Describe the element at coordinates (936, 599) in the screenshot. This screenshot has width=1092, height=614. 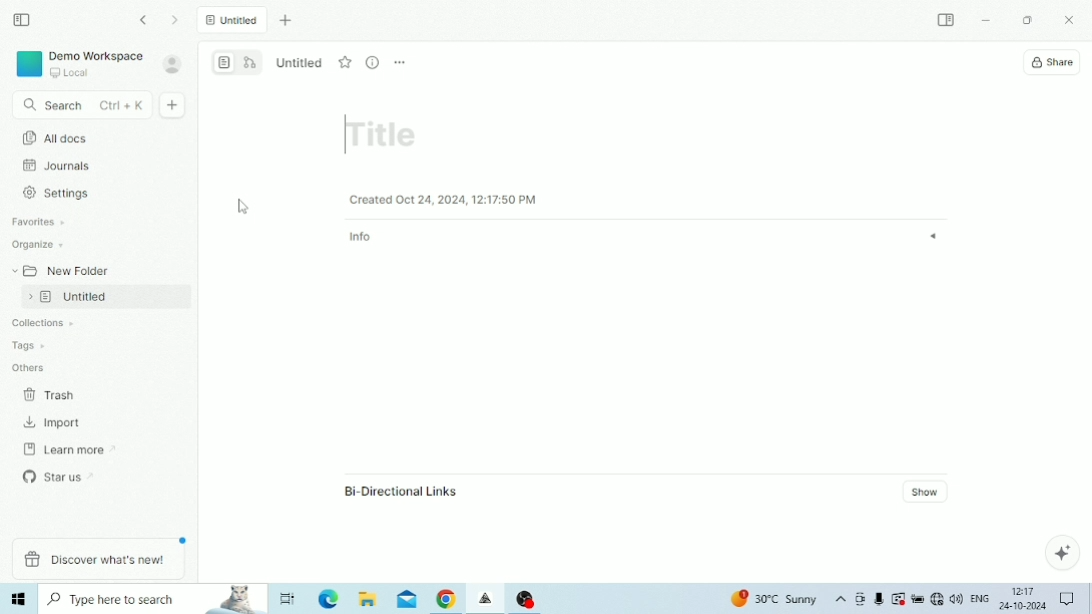
I see `Internet` at that location.